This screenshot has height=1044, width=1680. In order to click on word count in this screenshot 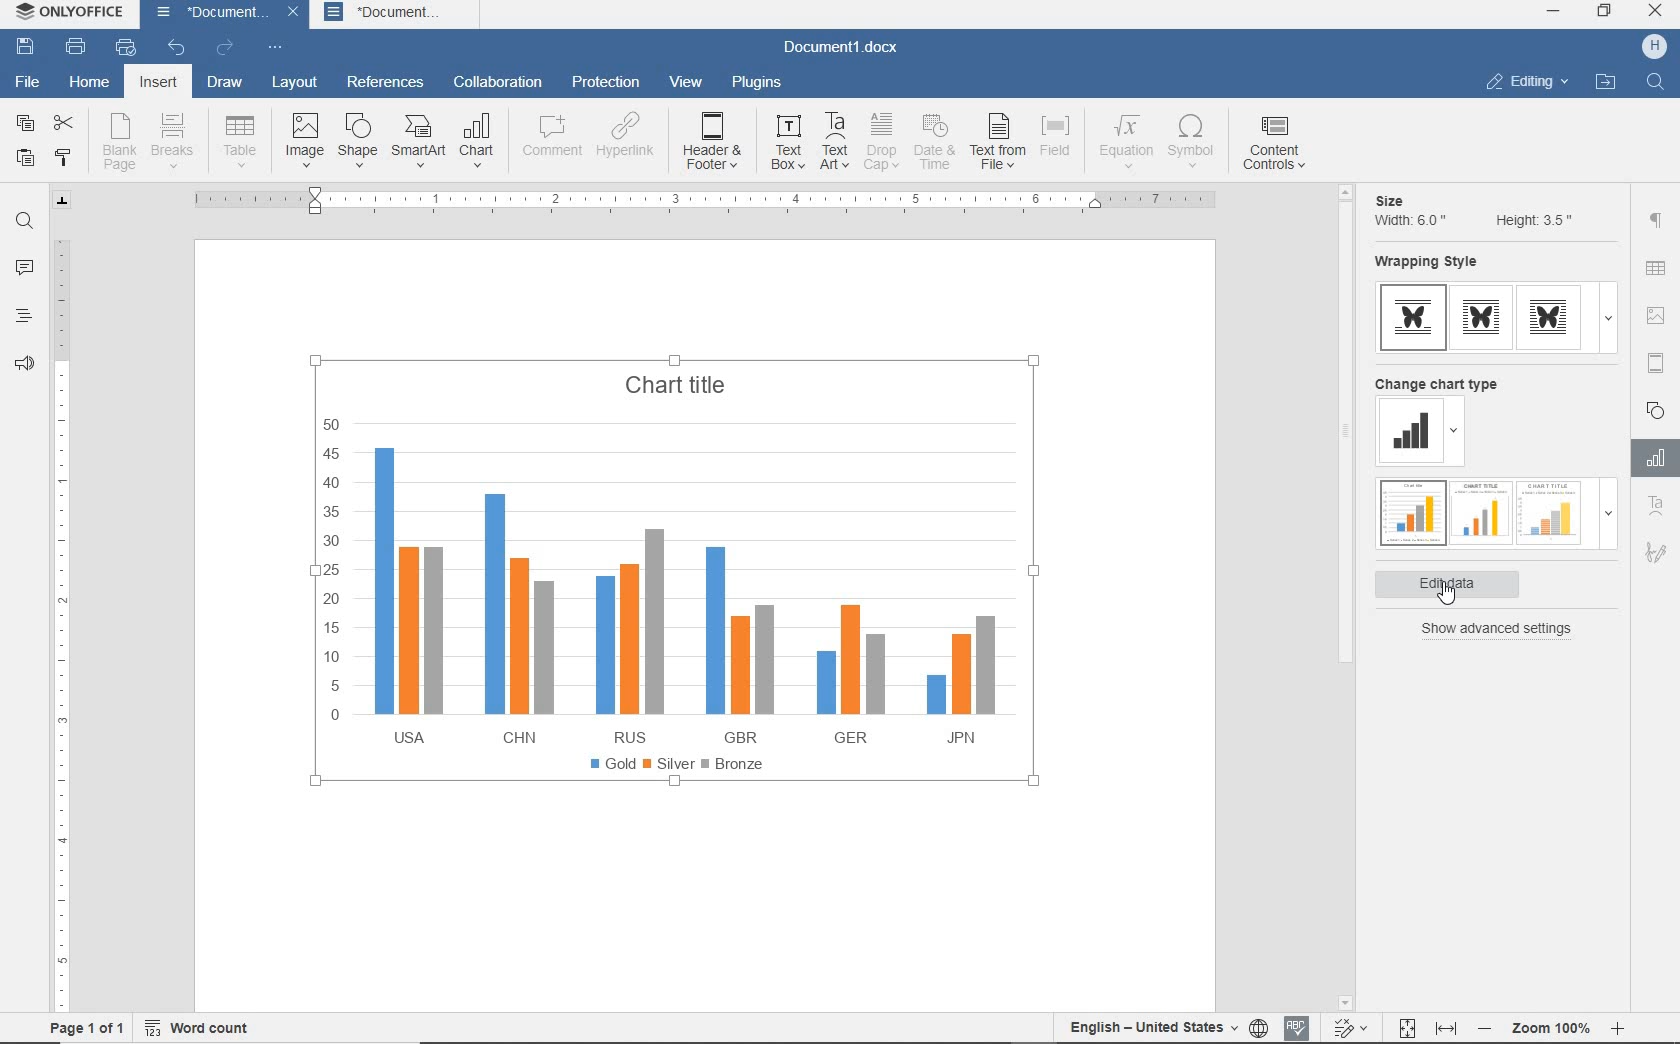, I will do `click(203, 1025)`.